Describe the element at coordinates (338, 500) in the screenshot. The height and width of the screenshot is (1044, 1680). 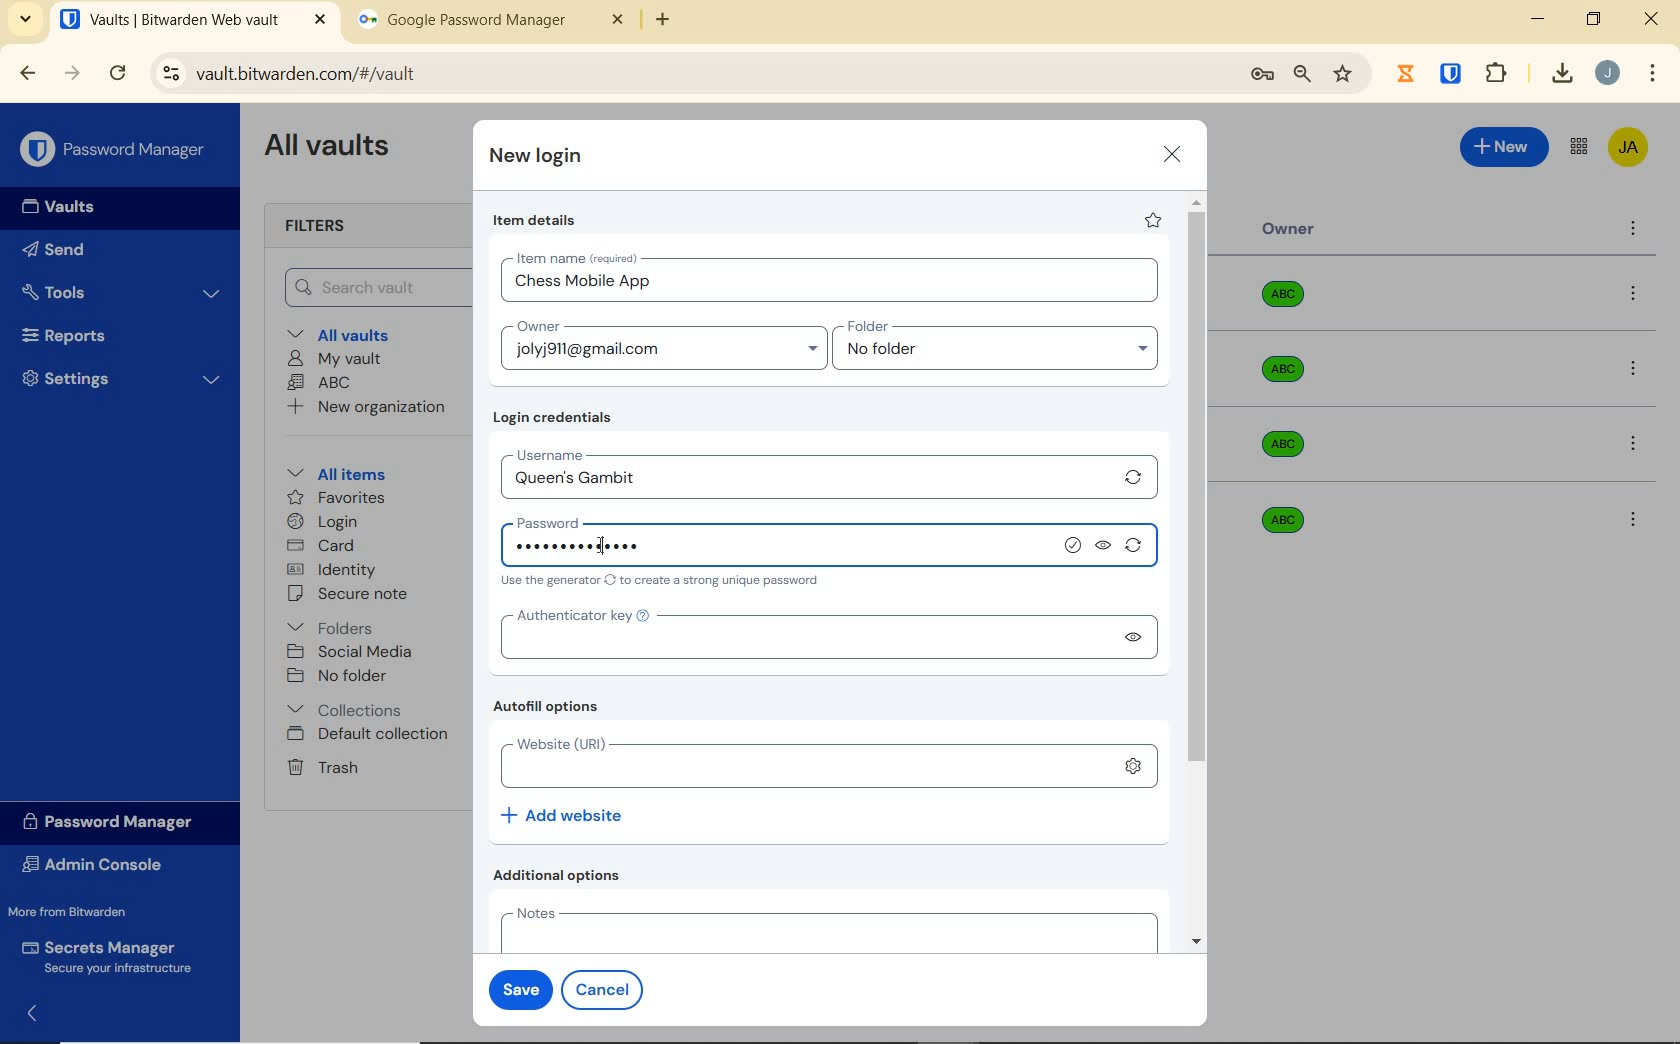
I see `favorites` at that location.